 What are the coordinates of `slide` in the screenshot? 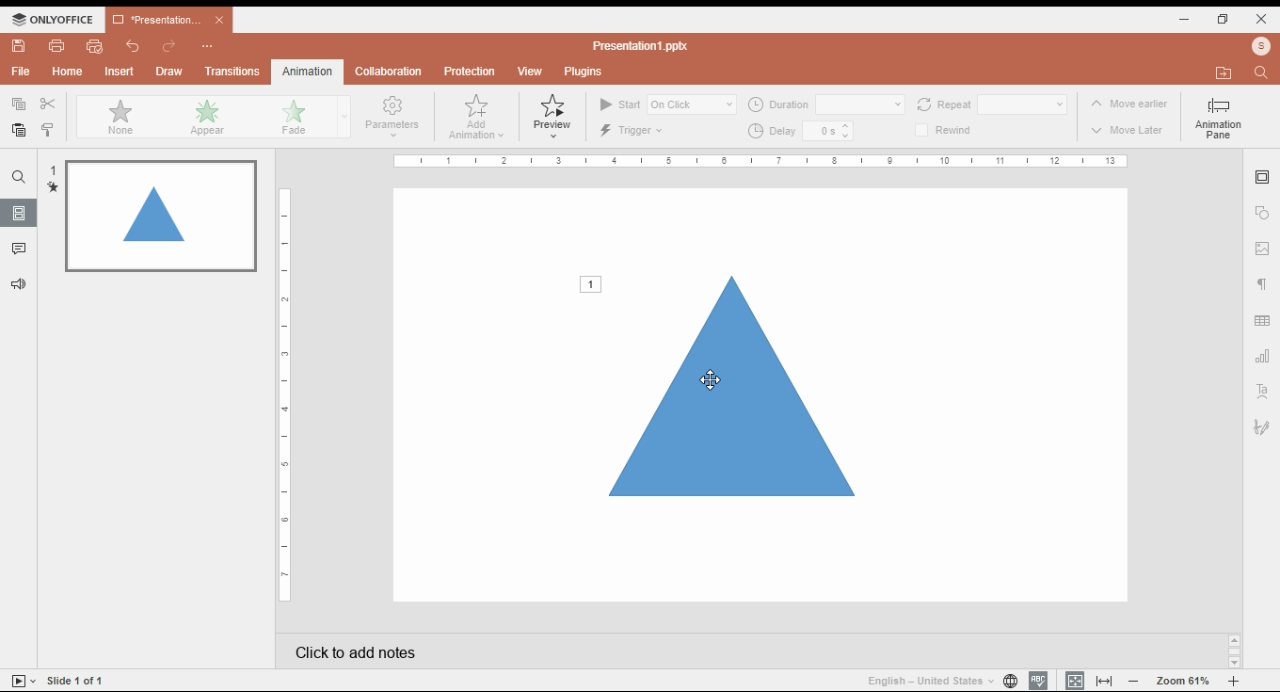 It's located at (78, 679).